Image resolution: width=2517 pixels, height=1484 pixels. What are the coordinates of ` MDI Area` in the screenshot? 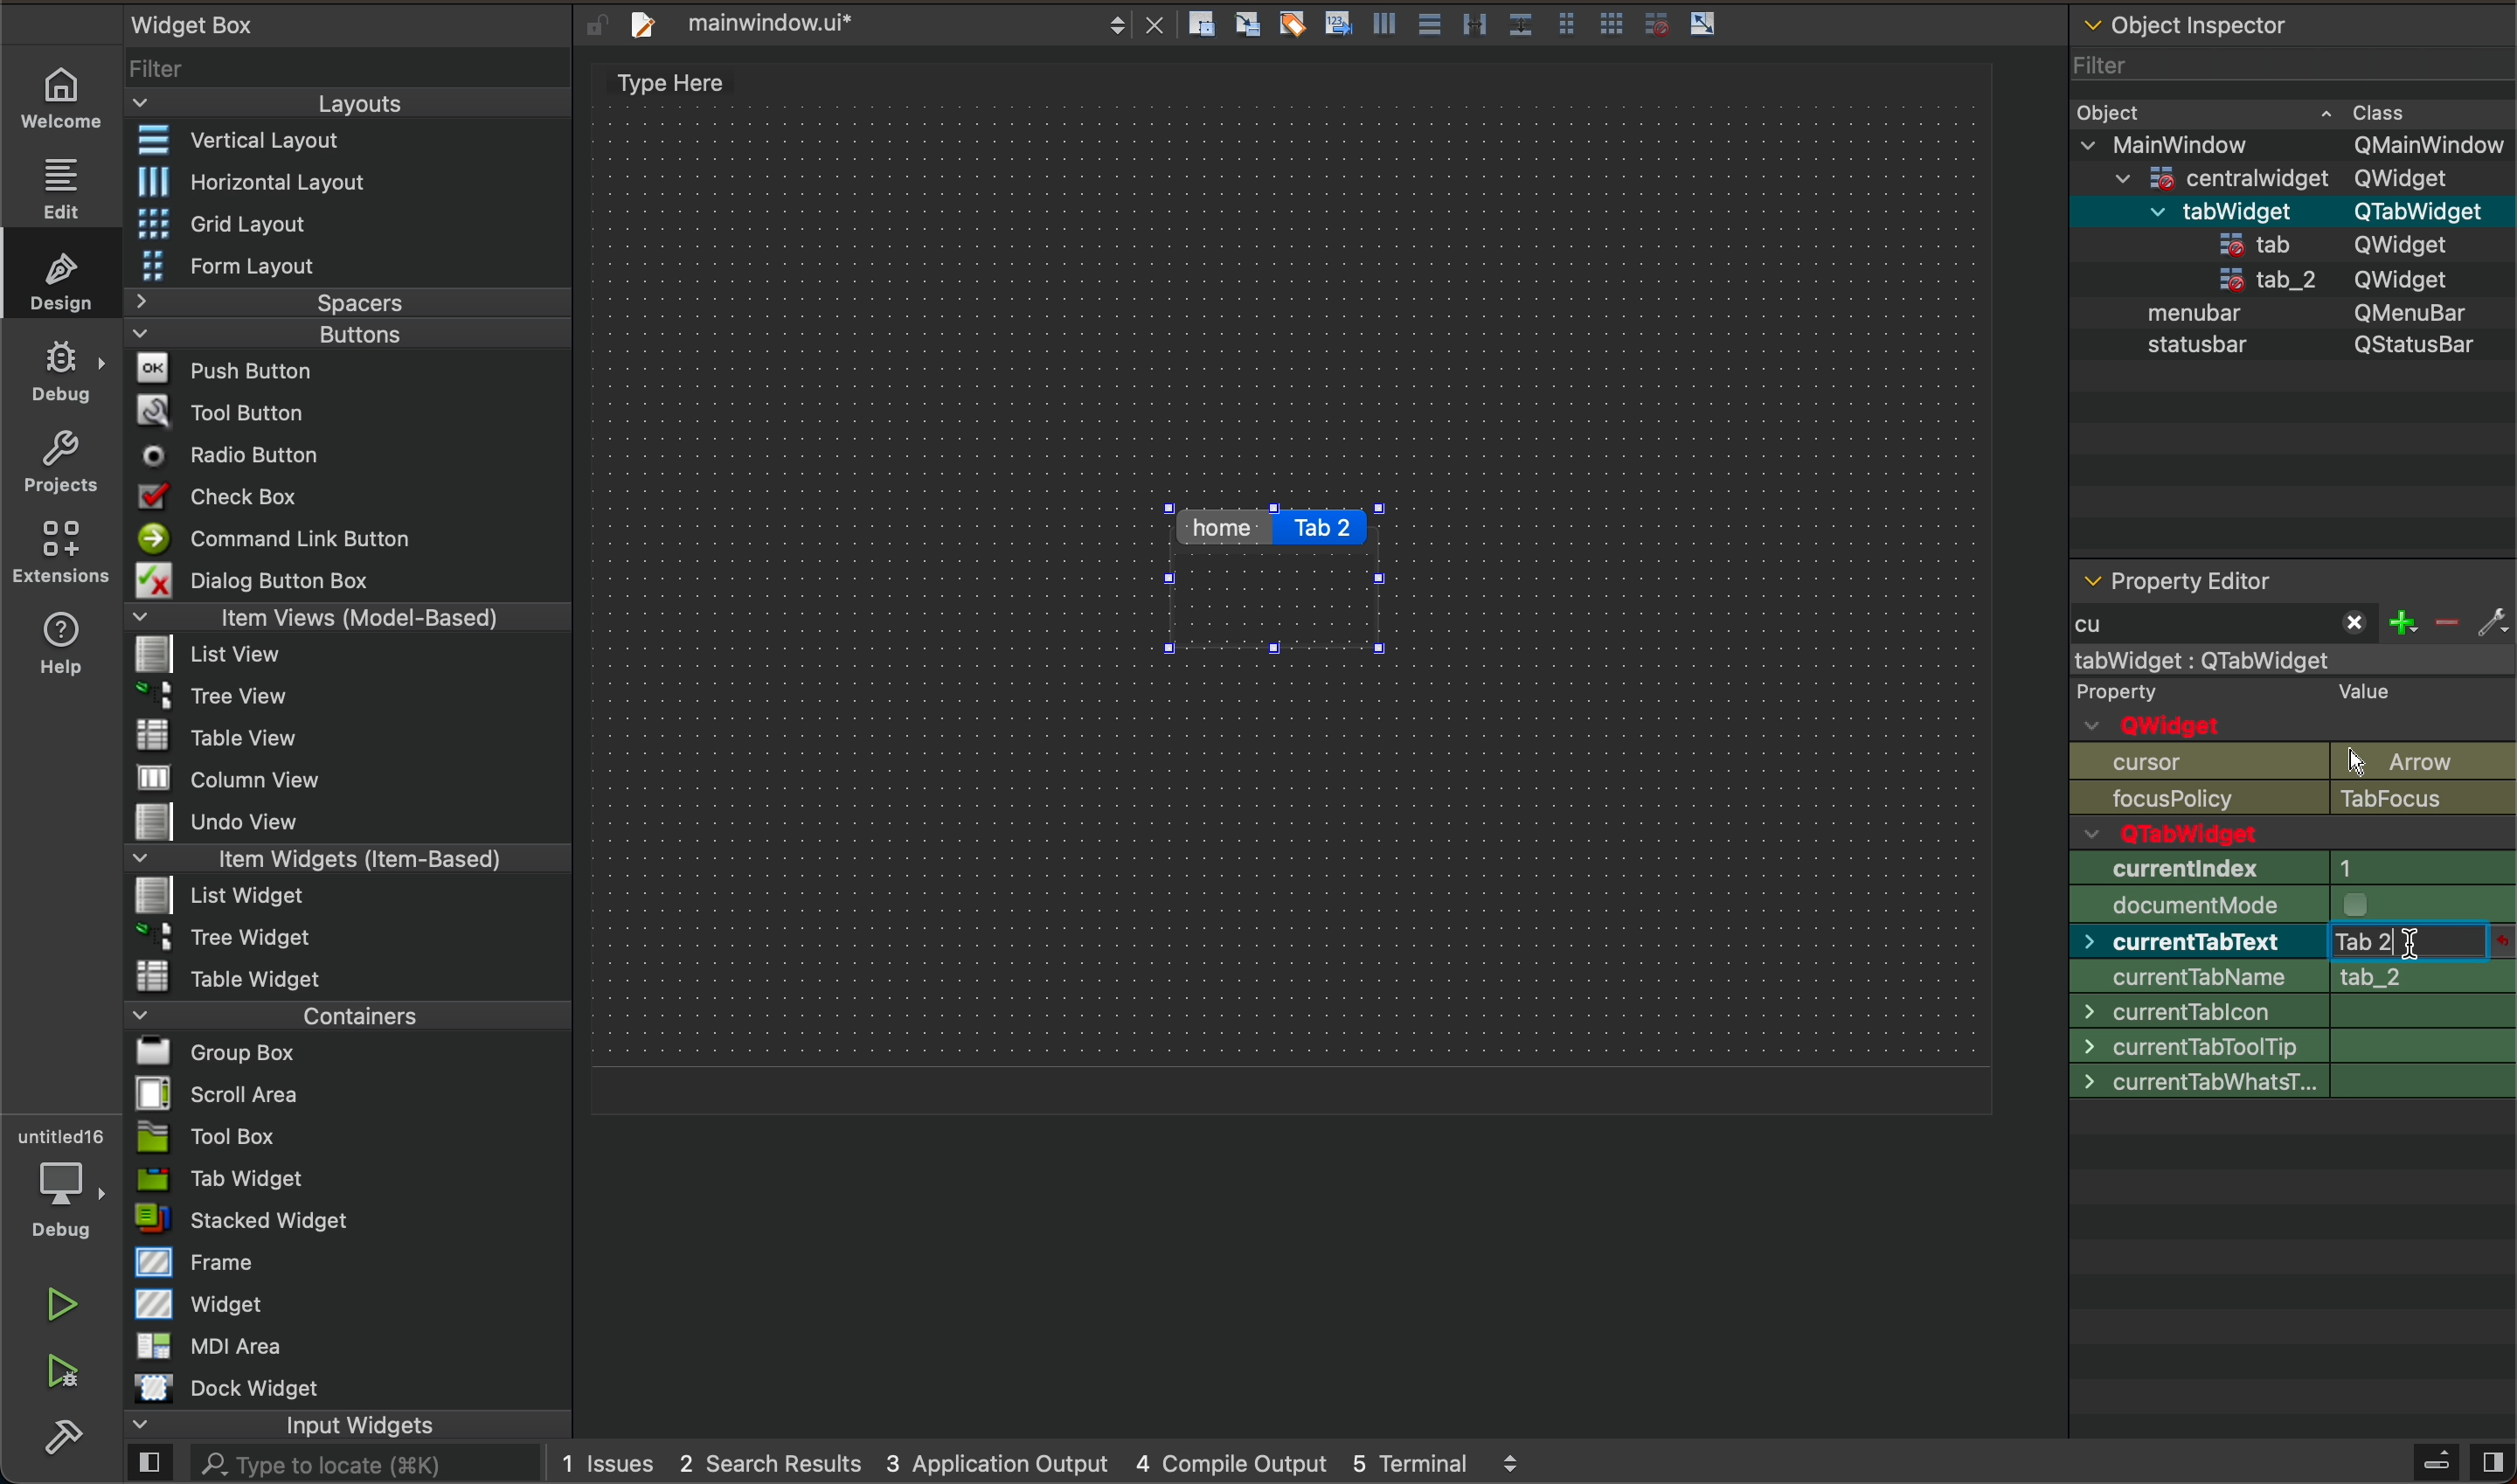 It's located at (226, 1345).